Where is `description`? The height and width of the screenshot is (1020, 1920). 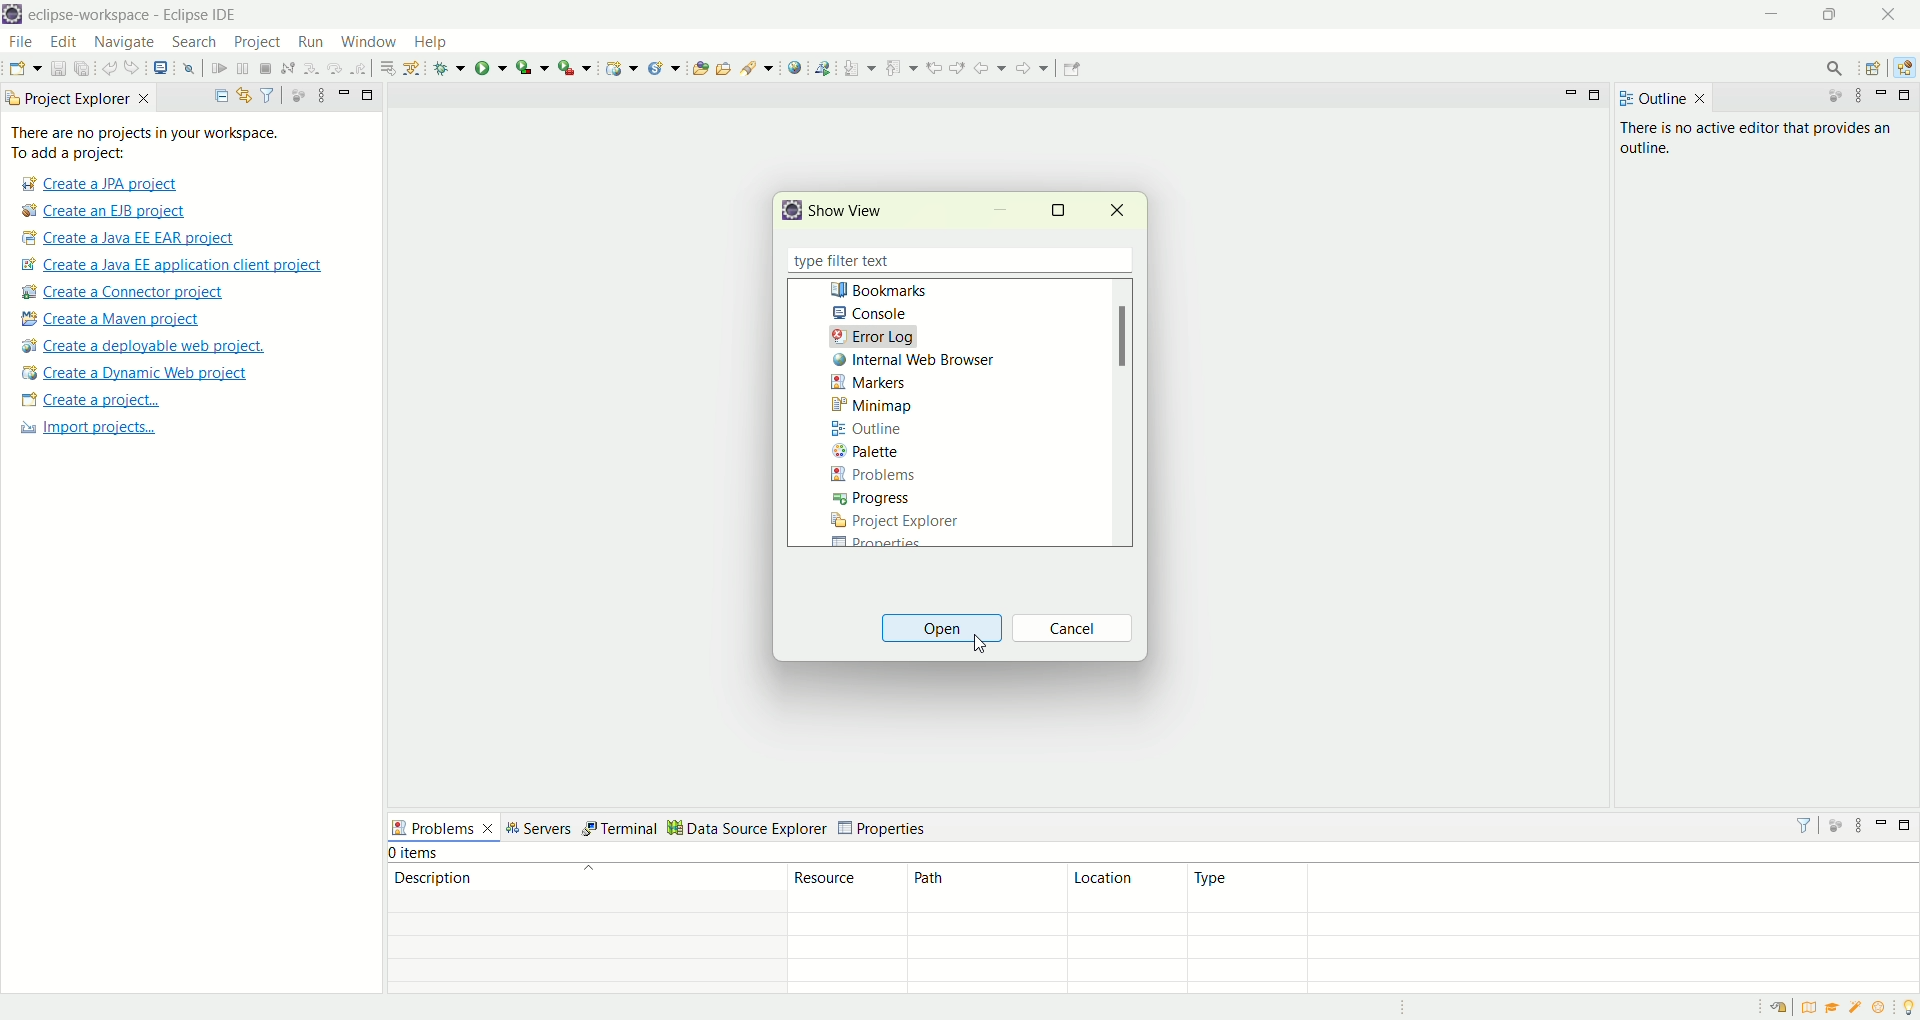
description is located at coordinates (583, 876).